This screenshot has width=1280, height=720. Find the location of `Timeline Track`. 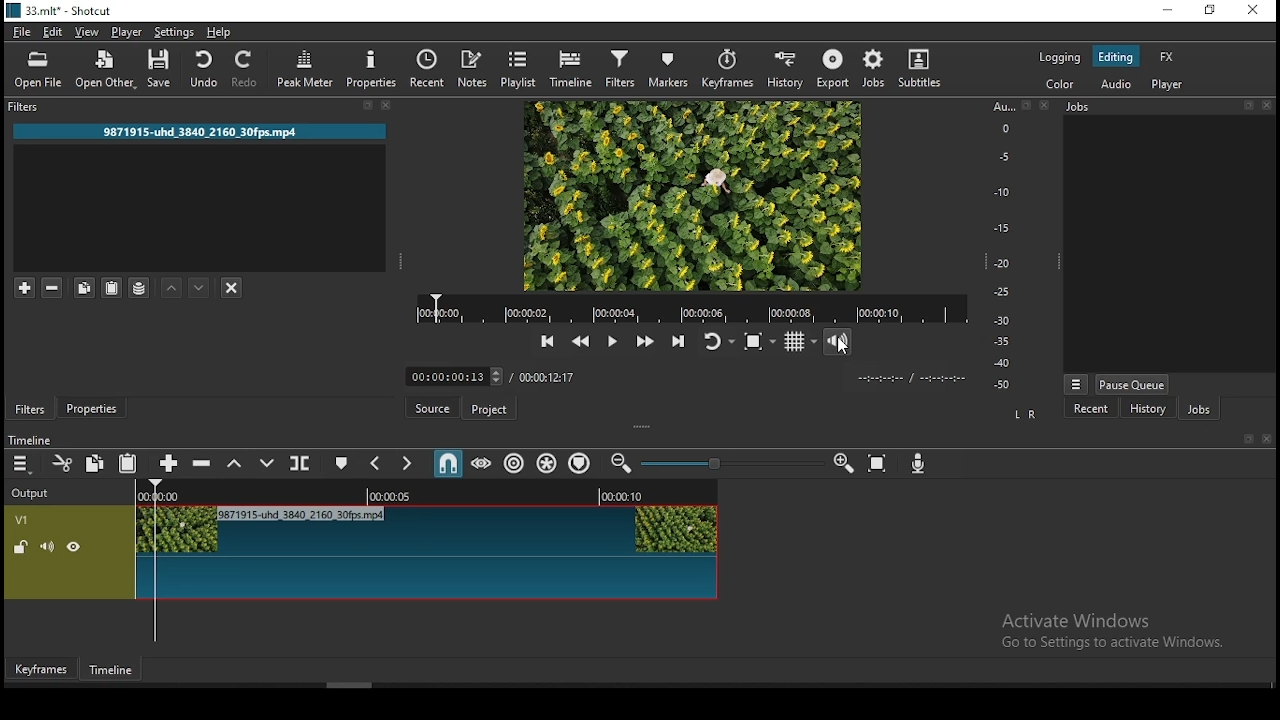

Timeline Track is located at coordinates (425, 495).